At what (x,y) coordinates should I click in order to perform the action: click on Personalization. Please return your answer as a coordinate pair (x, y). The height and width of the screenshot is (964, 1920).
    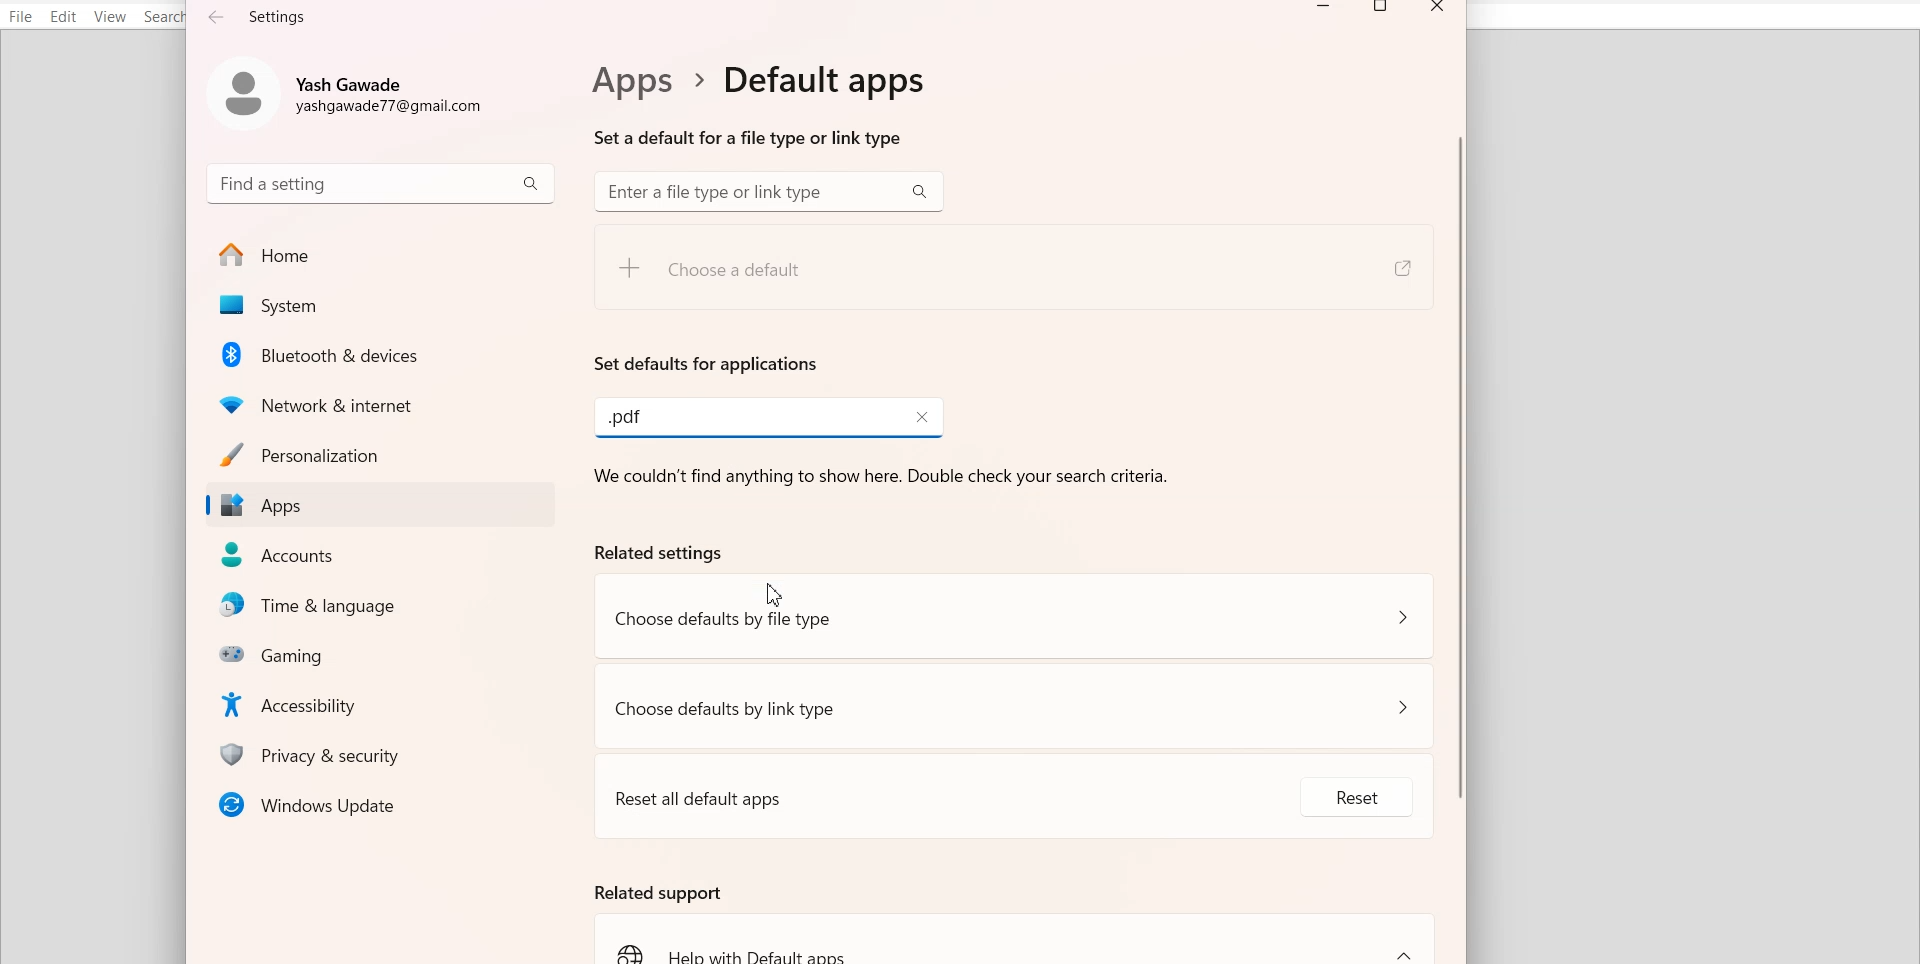
    Looking at the image, I should click on (379, 454).